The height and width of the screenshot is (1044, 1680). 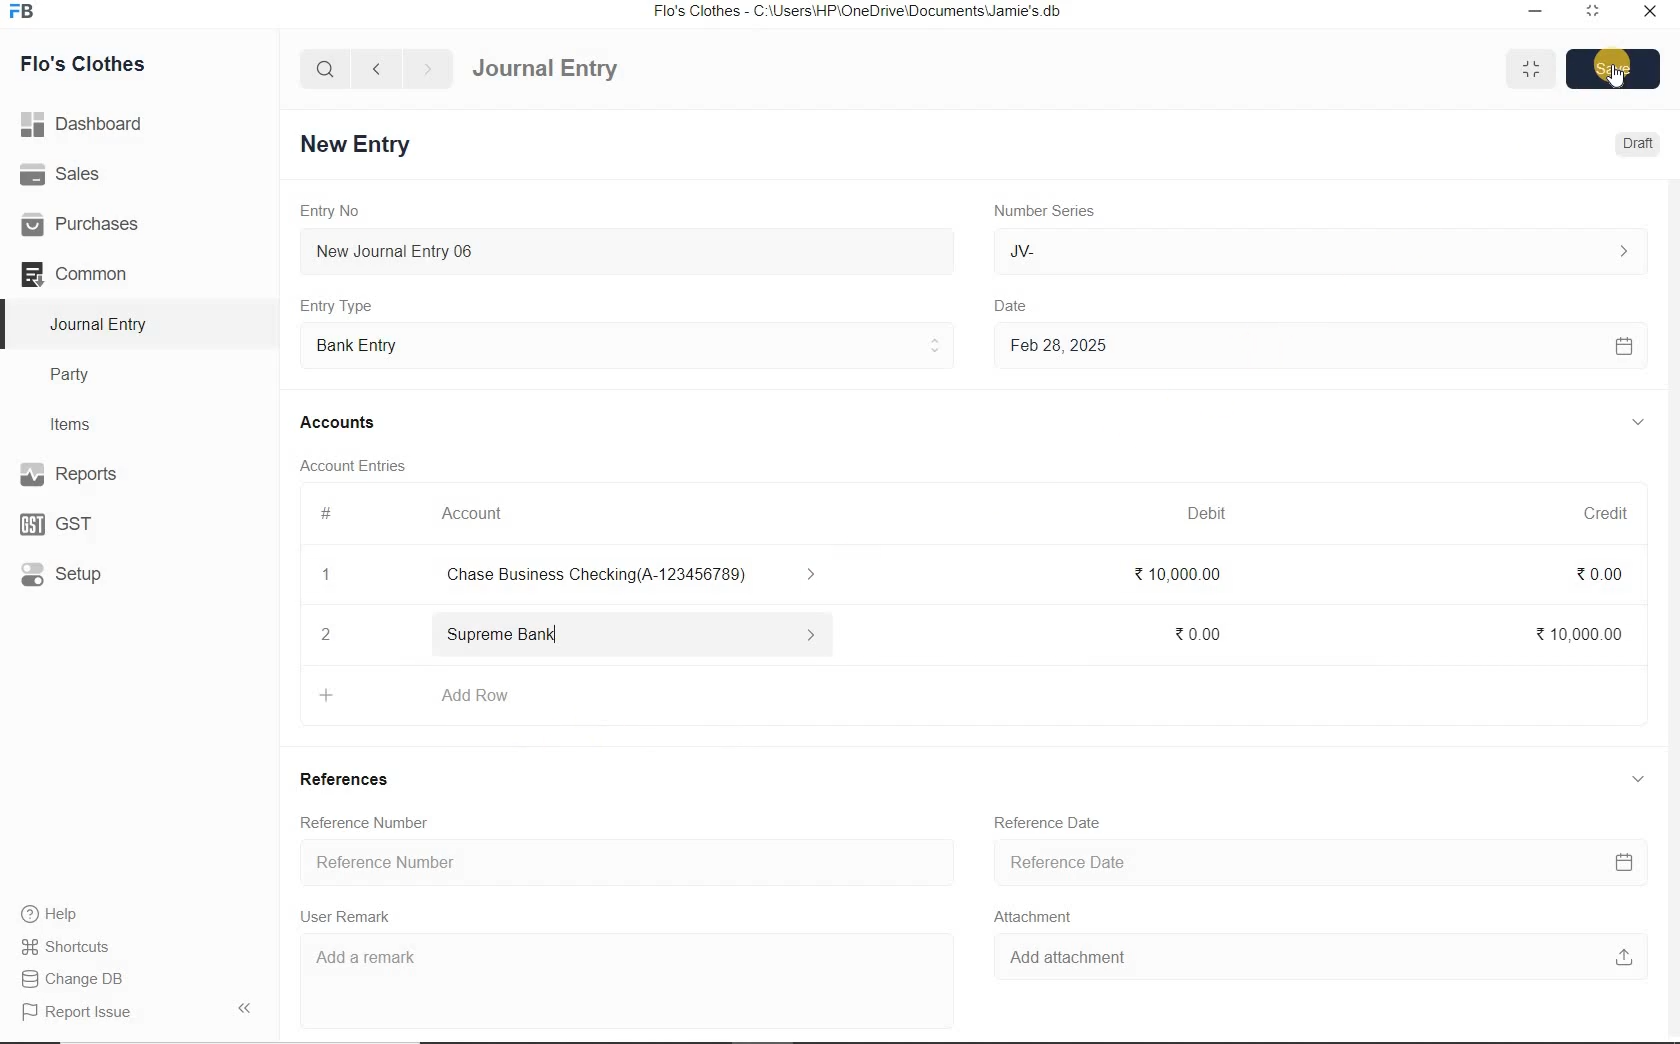 I want to click on Debit, so click(x=1217, y=513).